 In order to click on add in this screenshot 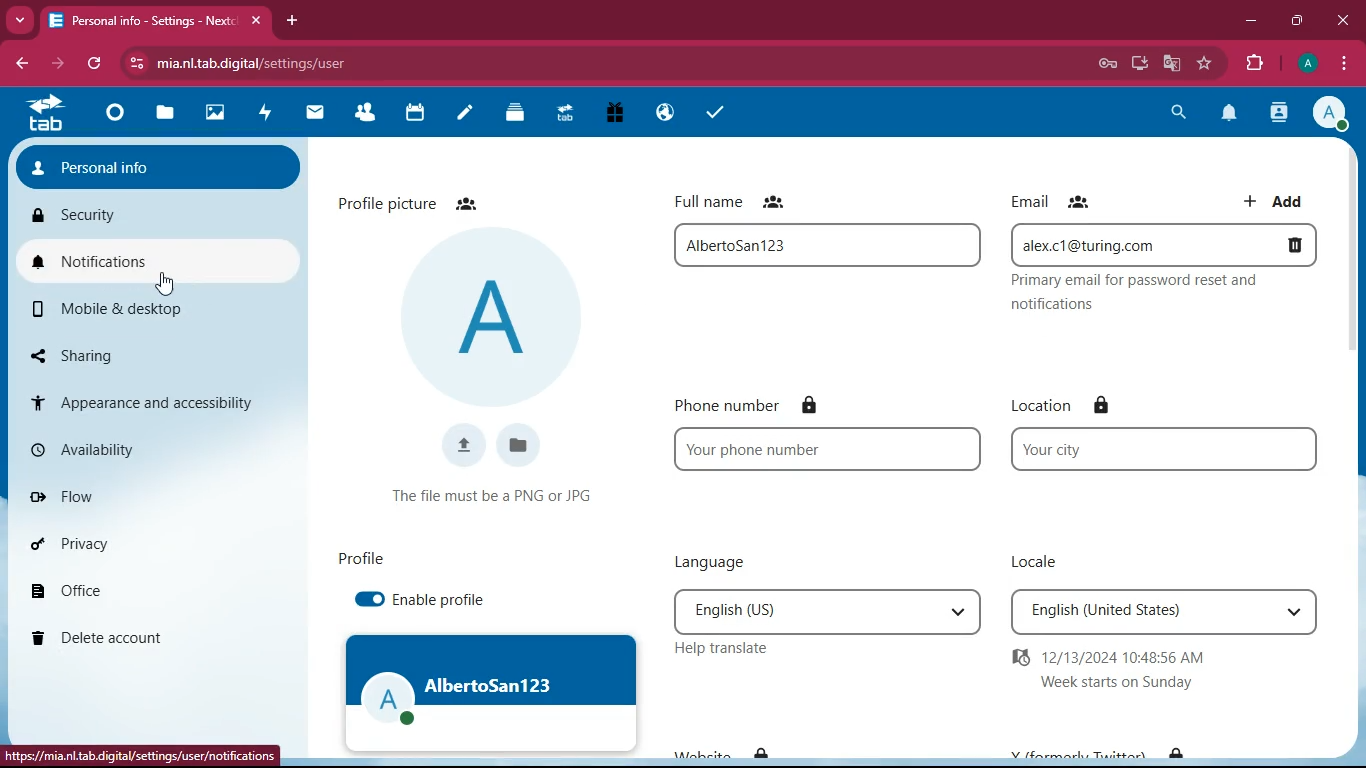, I will do `click(1274, 199)`.